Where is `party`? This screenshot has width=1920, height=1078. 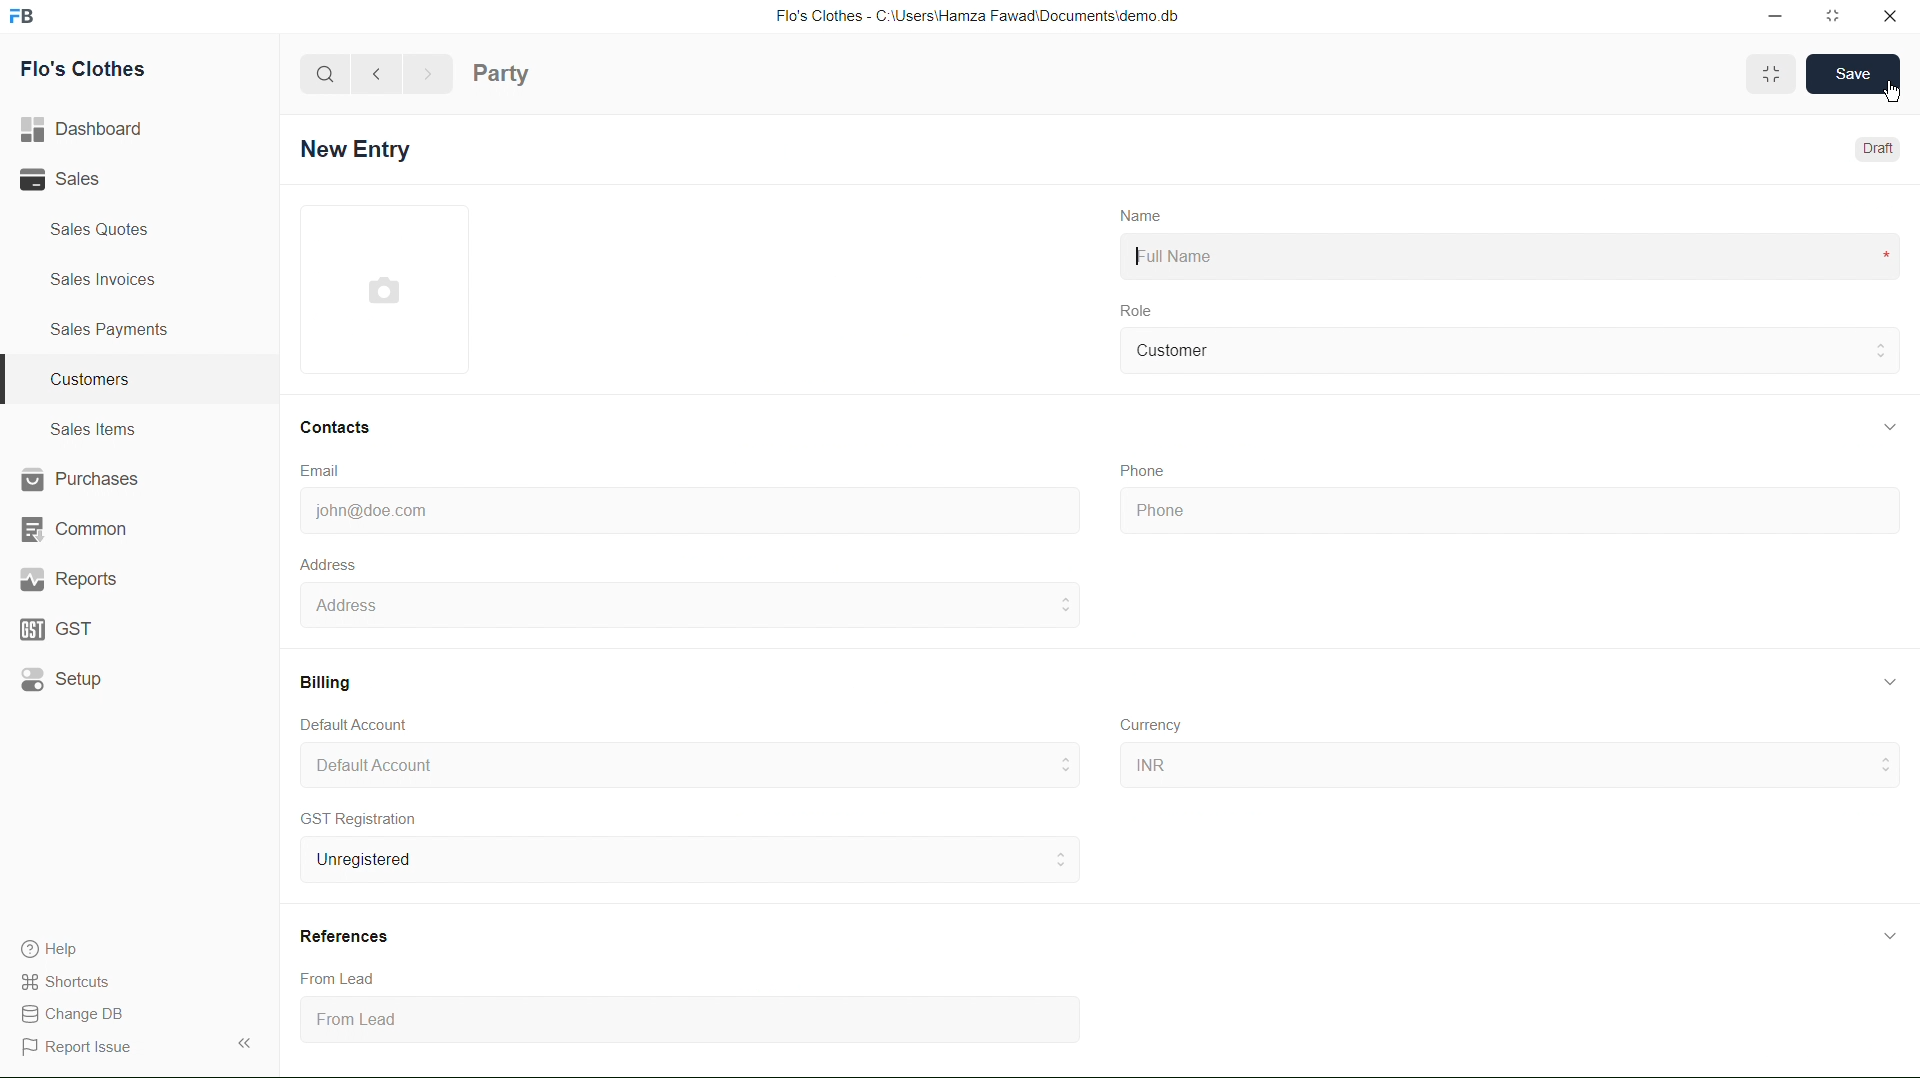 party is located at coordinates (504, 69).